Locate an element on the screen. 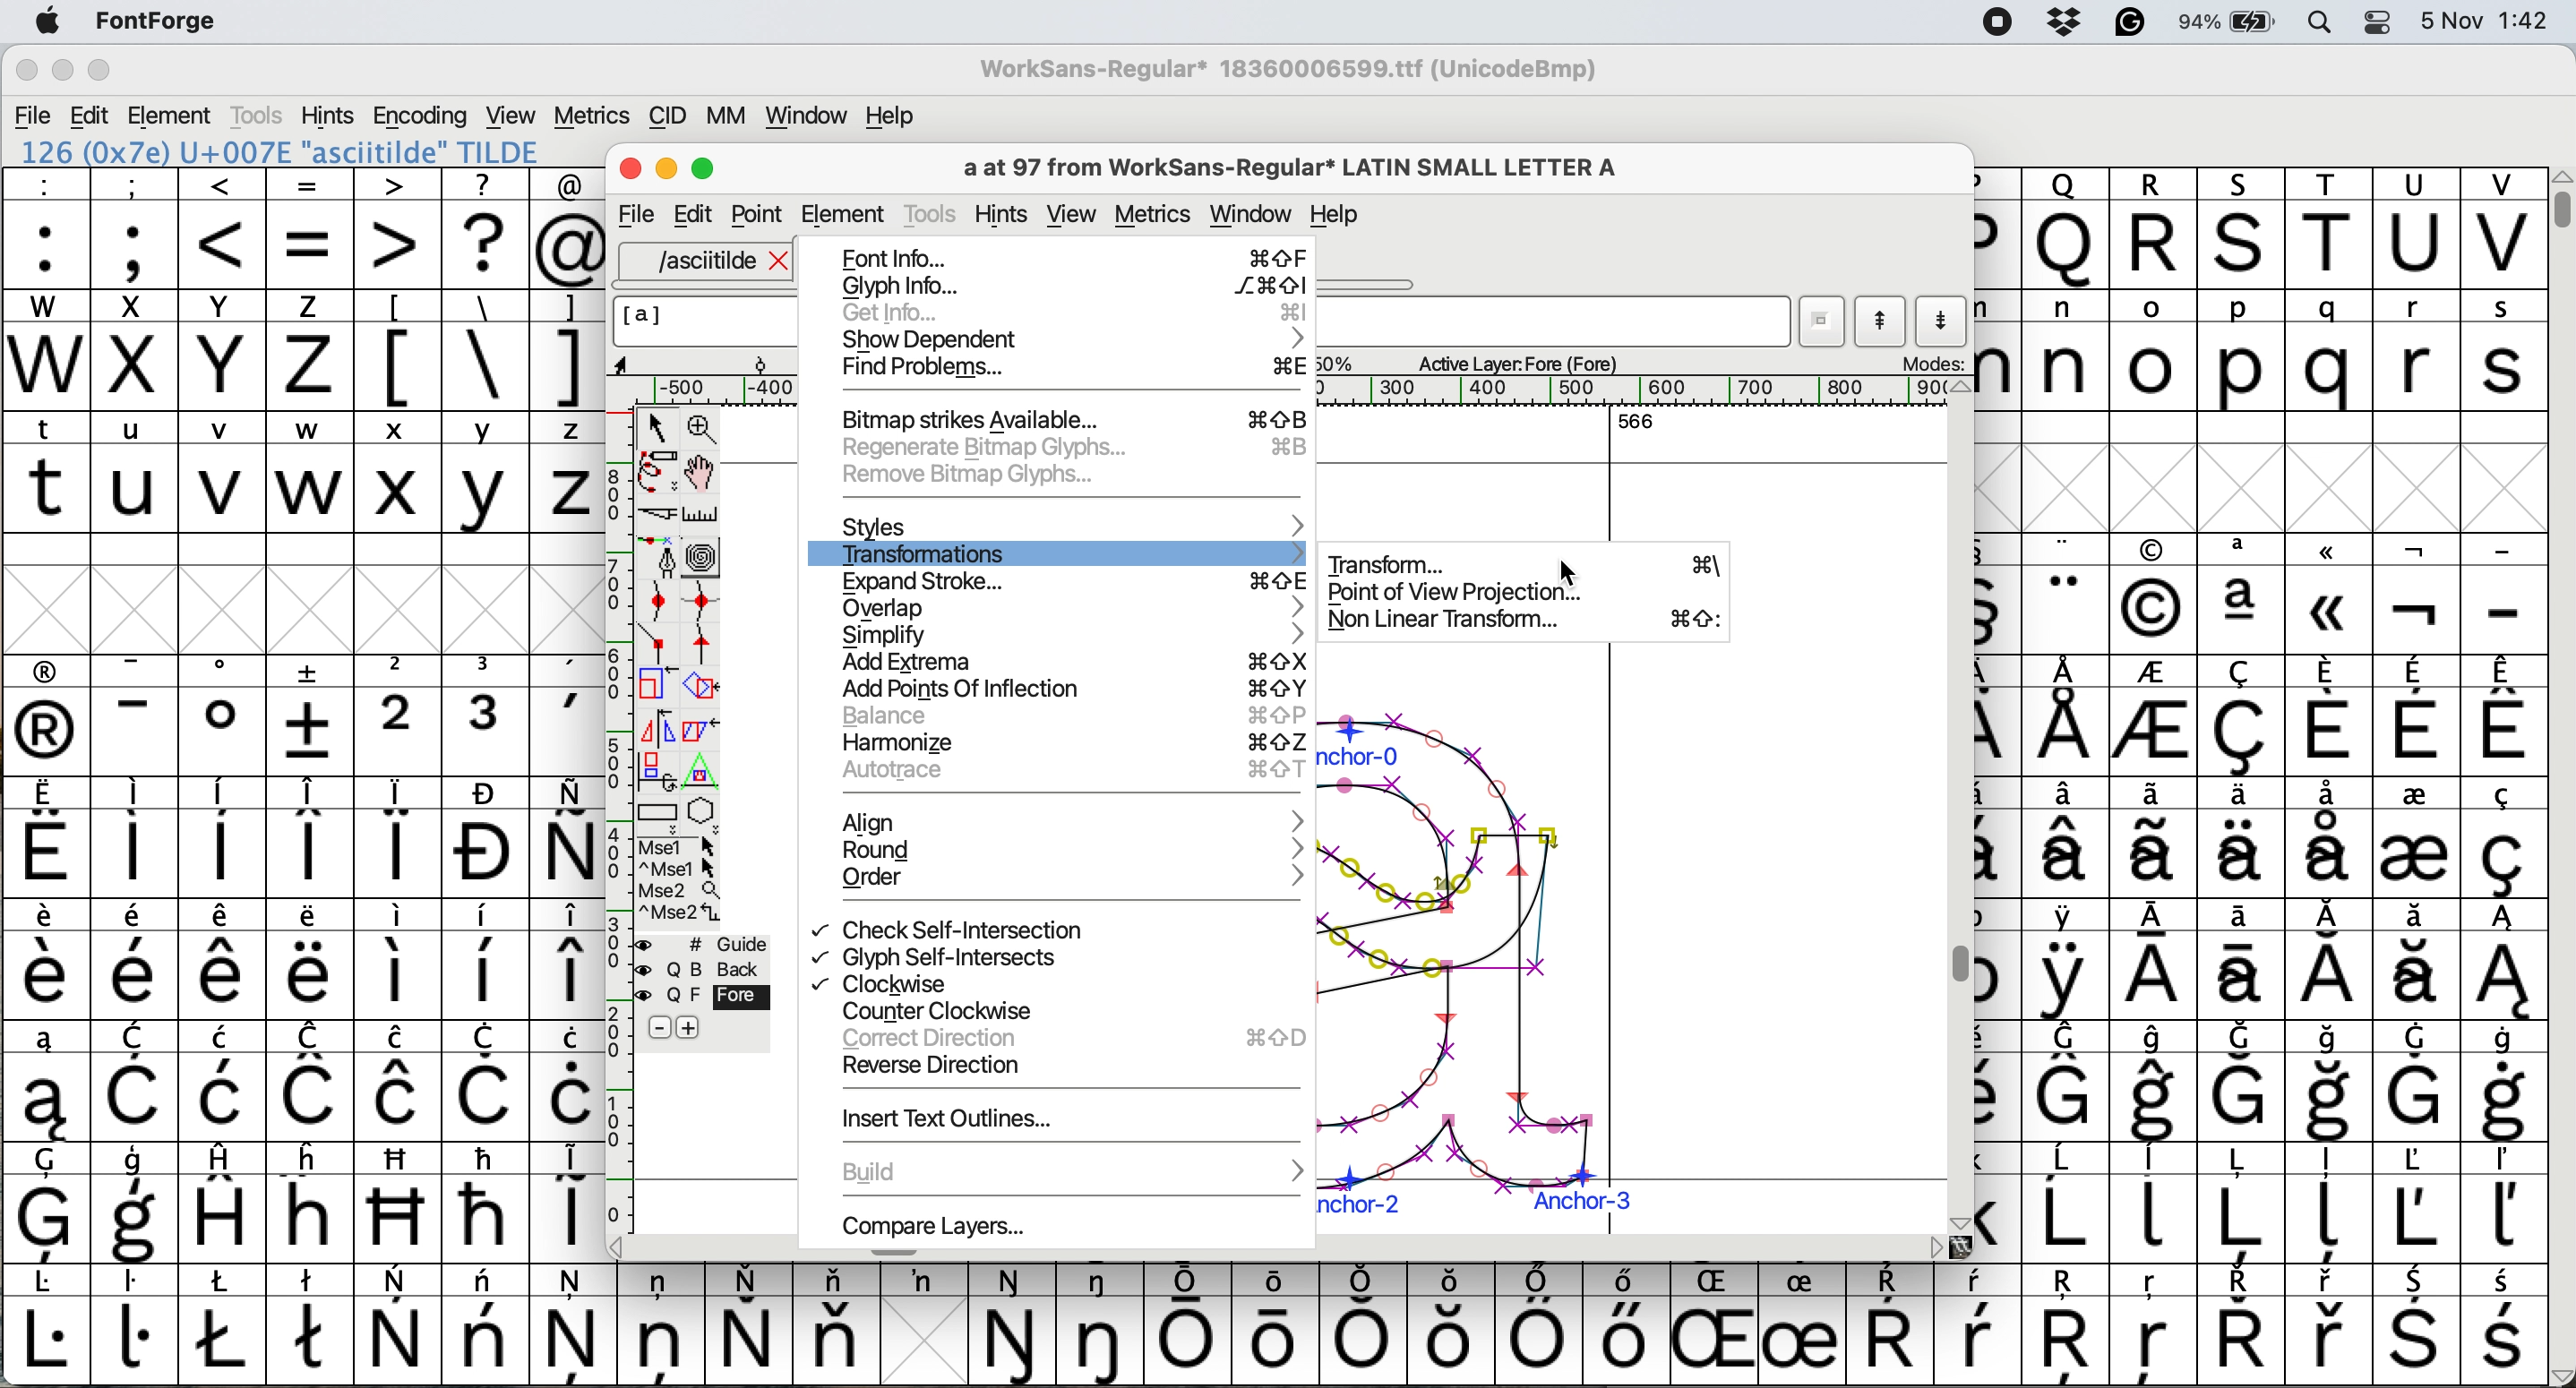  fontforge is located at coordinates (163, 23).